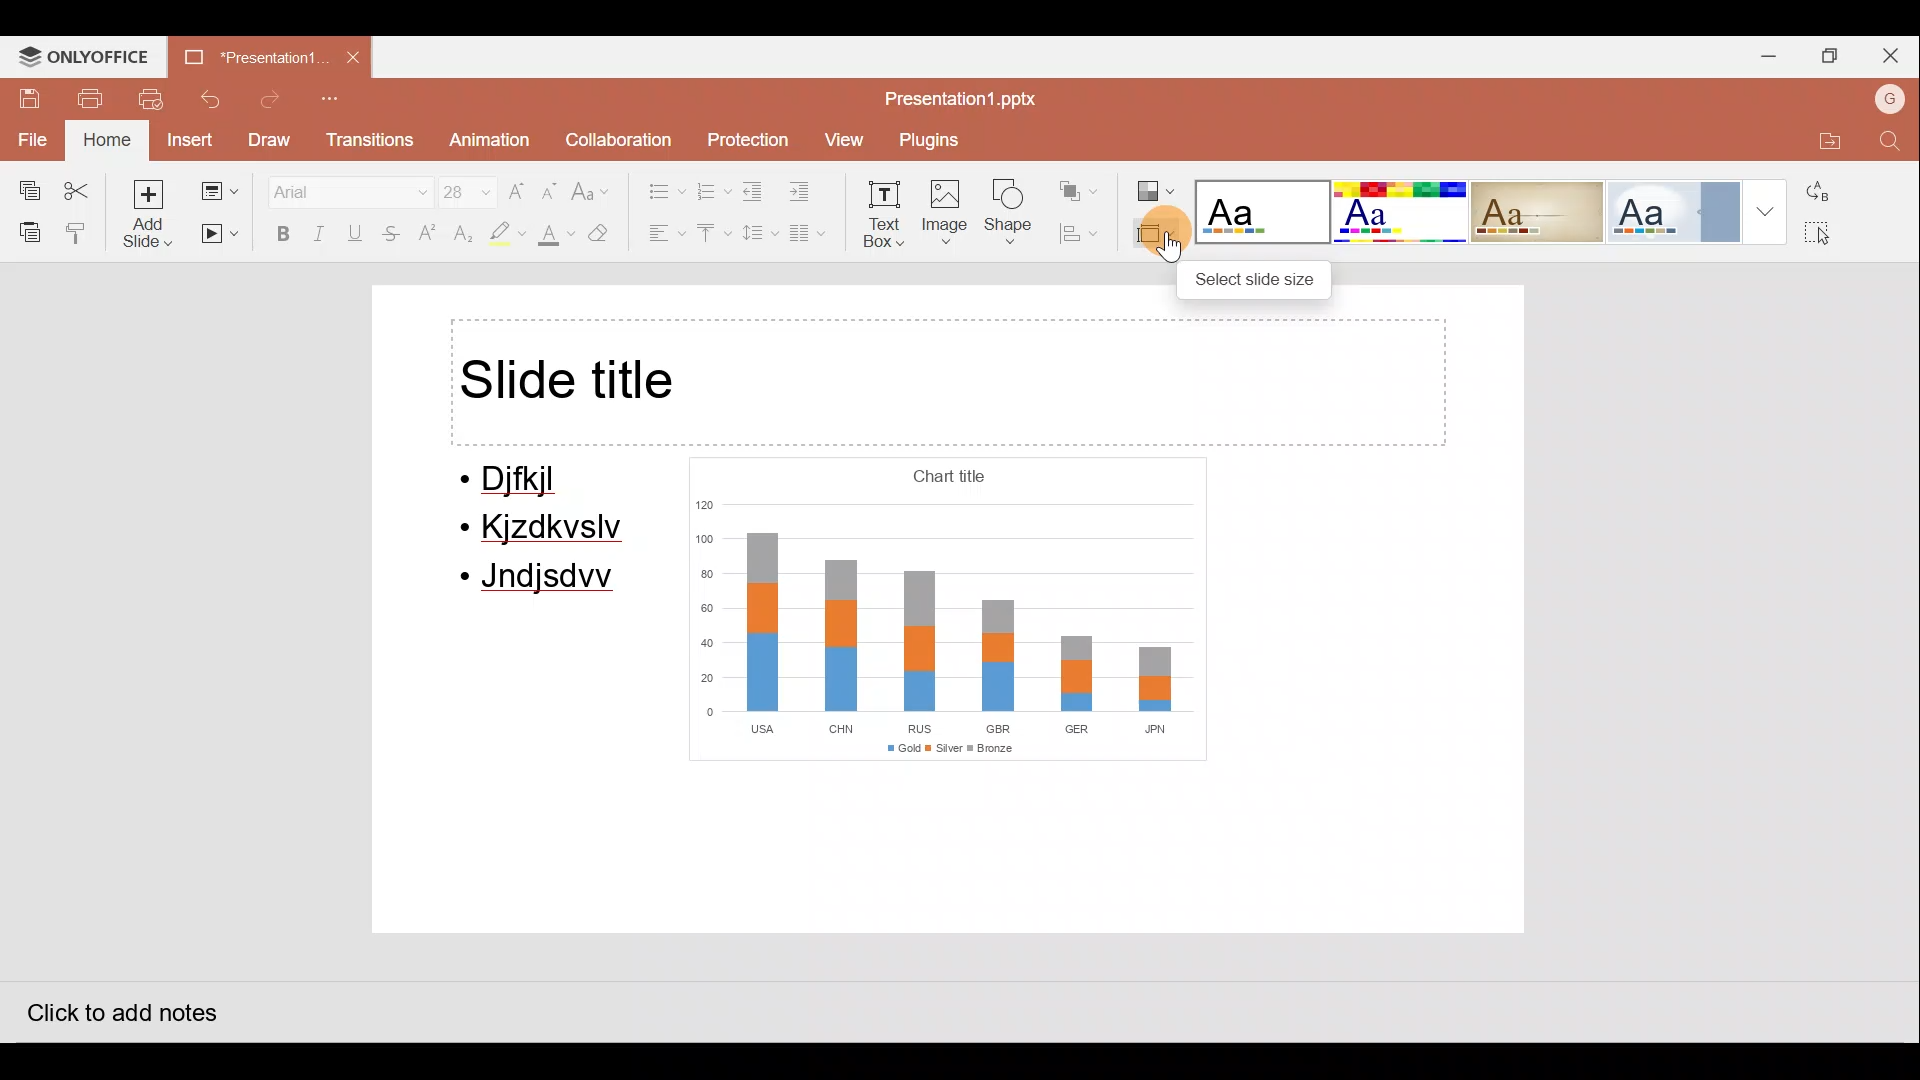 This screenshot has width=1920, height=1080. What do you see at coordinates (556, 235) in the screenshot?
I see `Fill color` at bounding box center [556, 235].